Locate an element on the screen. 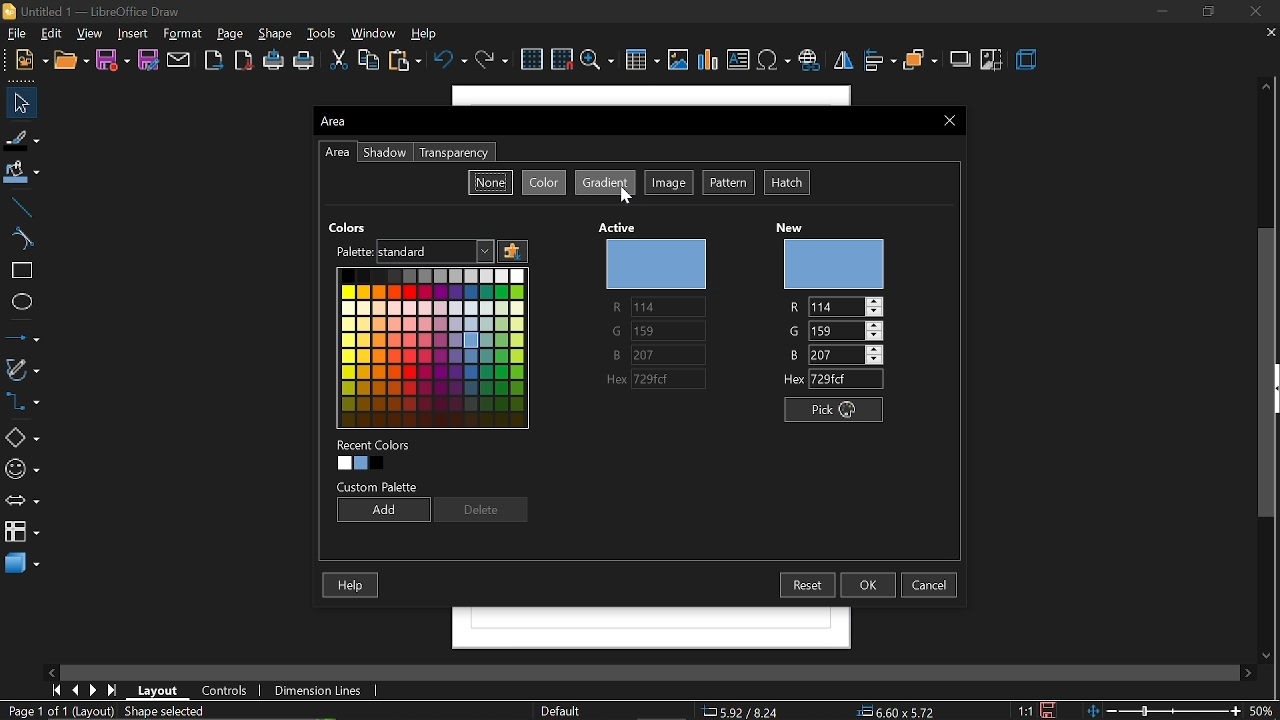 Image resolution: width=1280 pixels, height=720 pixels. Active is located at coordinates (621, 225).